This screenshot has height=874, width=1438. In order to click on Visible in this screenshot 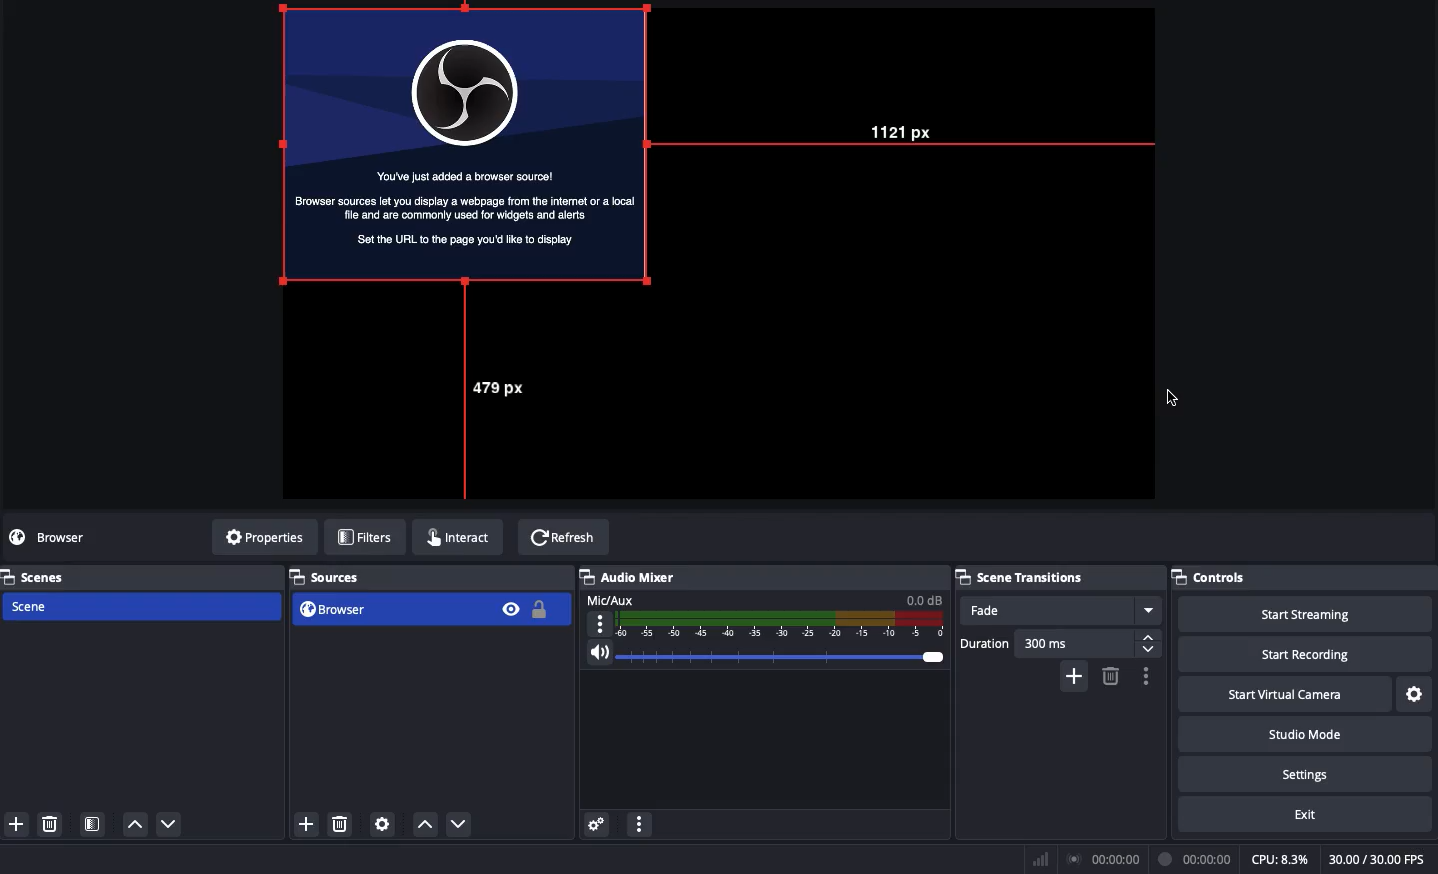, I will do `click(511, 608)`.